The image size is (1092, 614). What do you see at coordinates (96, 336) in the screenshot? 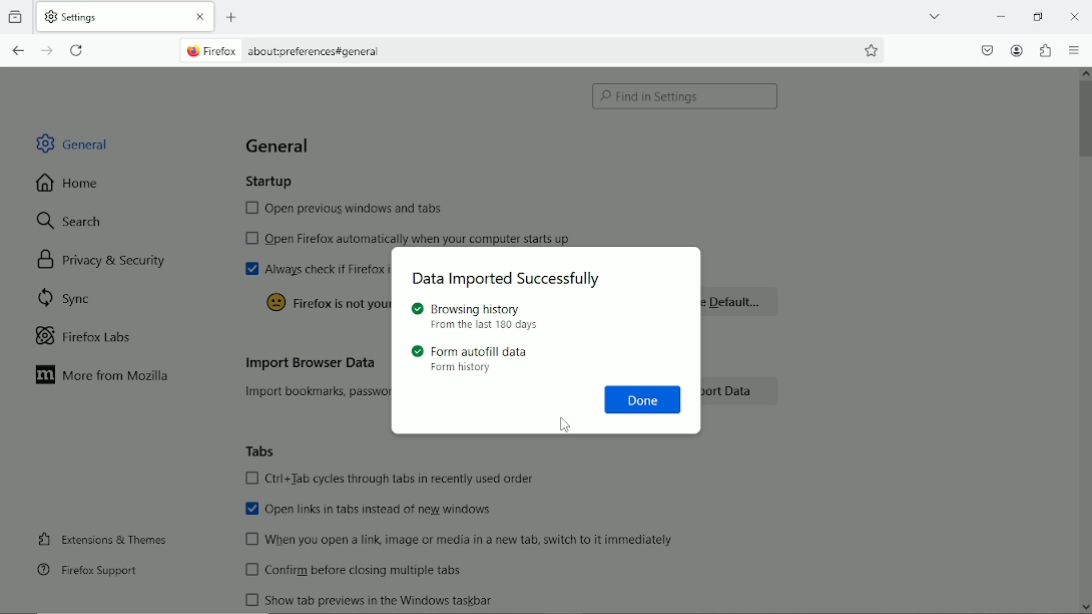
I see `Firefox labs` at bounding box center [96, 336].